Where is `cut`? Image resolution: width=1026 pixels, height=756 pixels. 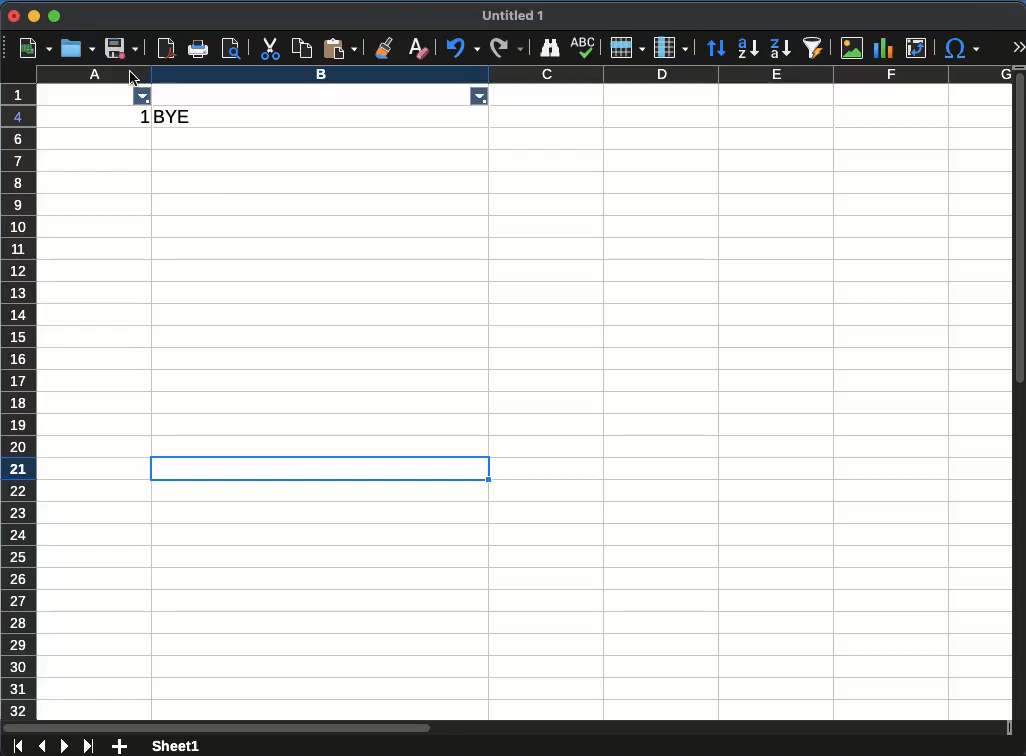 cut is located at coordinates (268, 49).